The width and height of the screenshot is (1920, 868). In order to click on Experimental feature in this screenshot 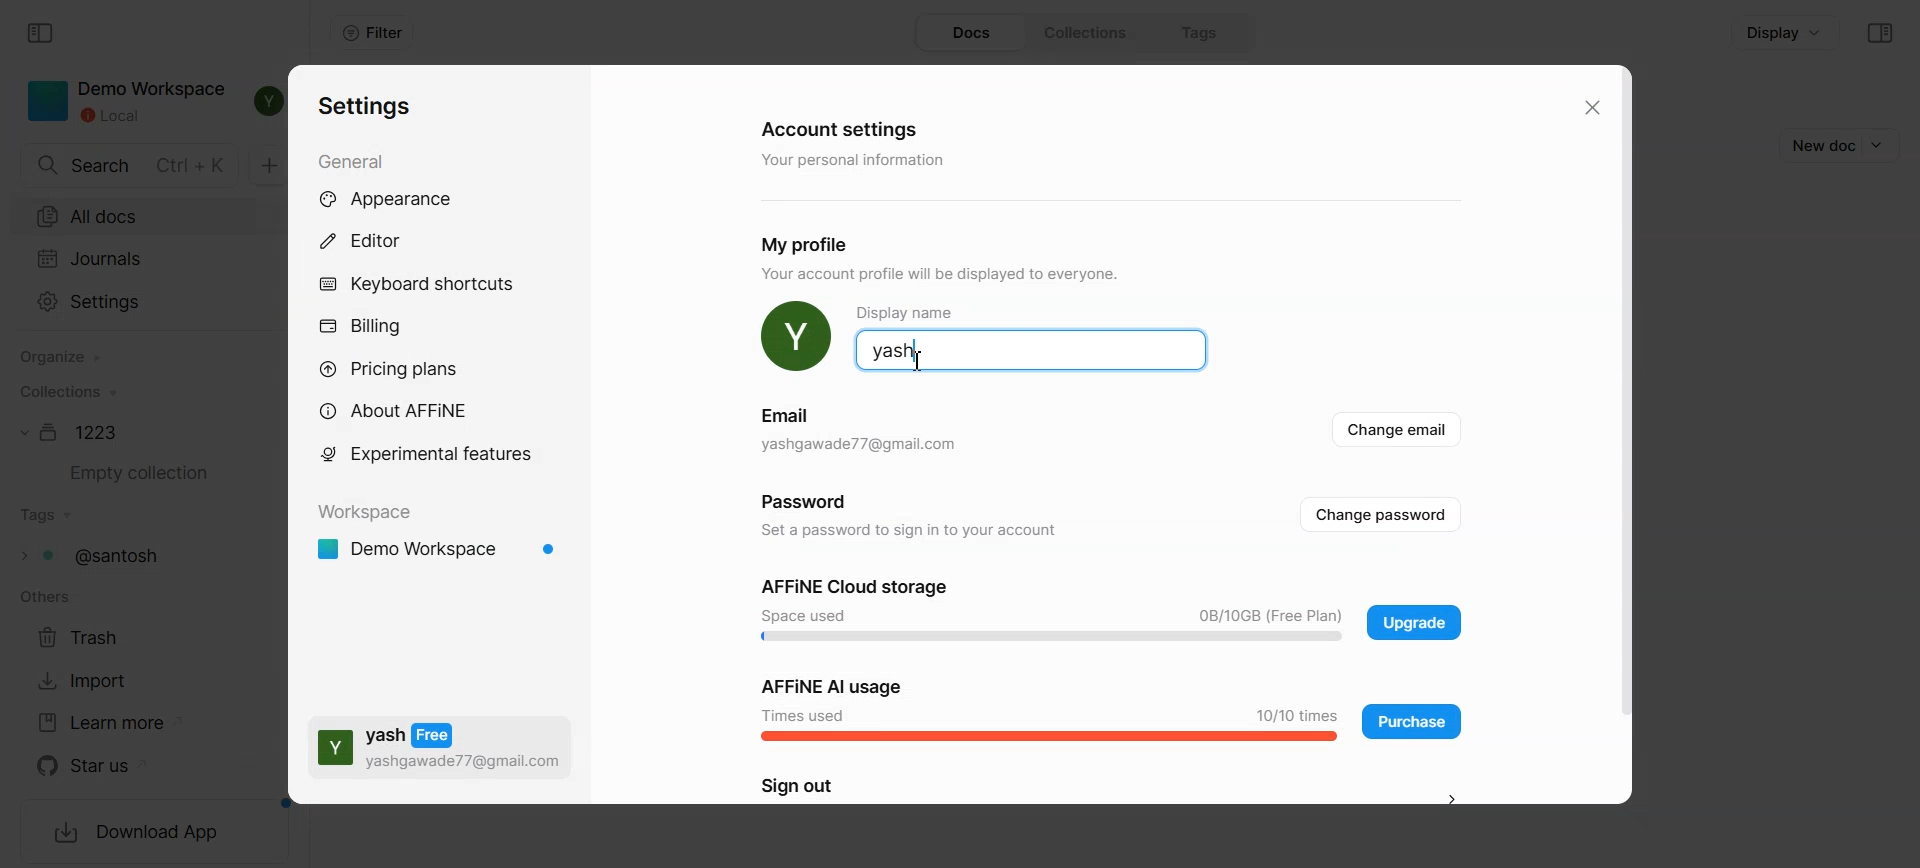, I will do `click(426, 453)`.